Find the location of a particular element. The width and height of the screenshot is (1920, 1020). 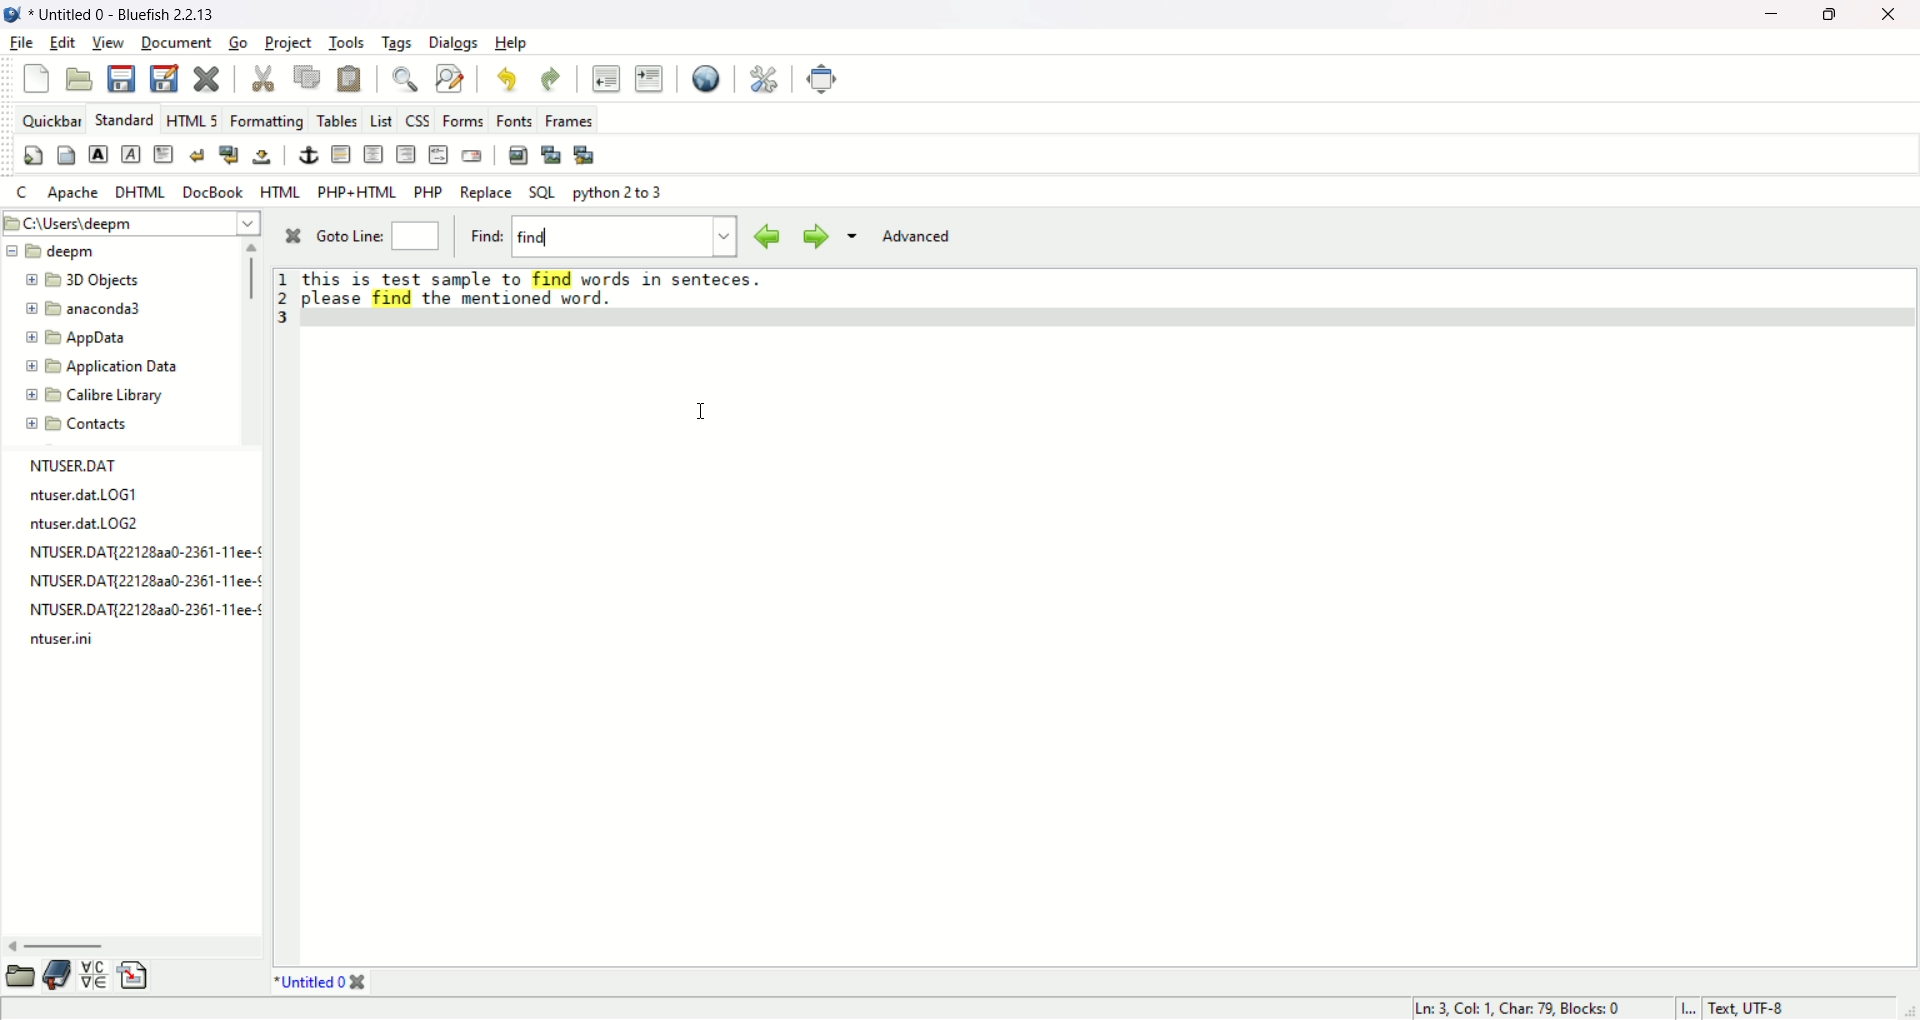

multi thumbnail is located at coordinates (588, 154).